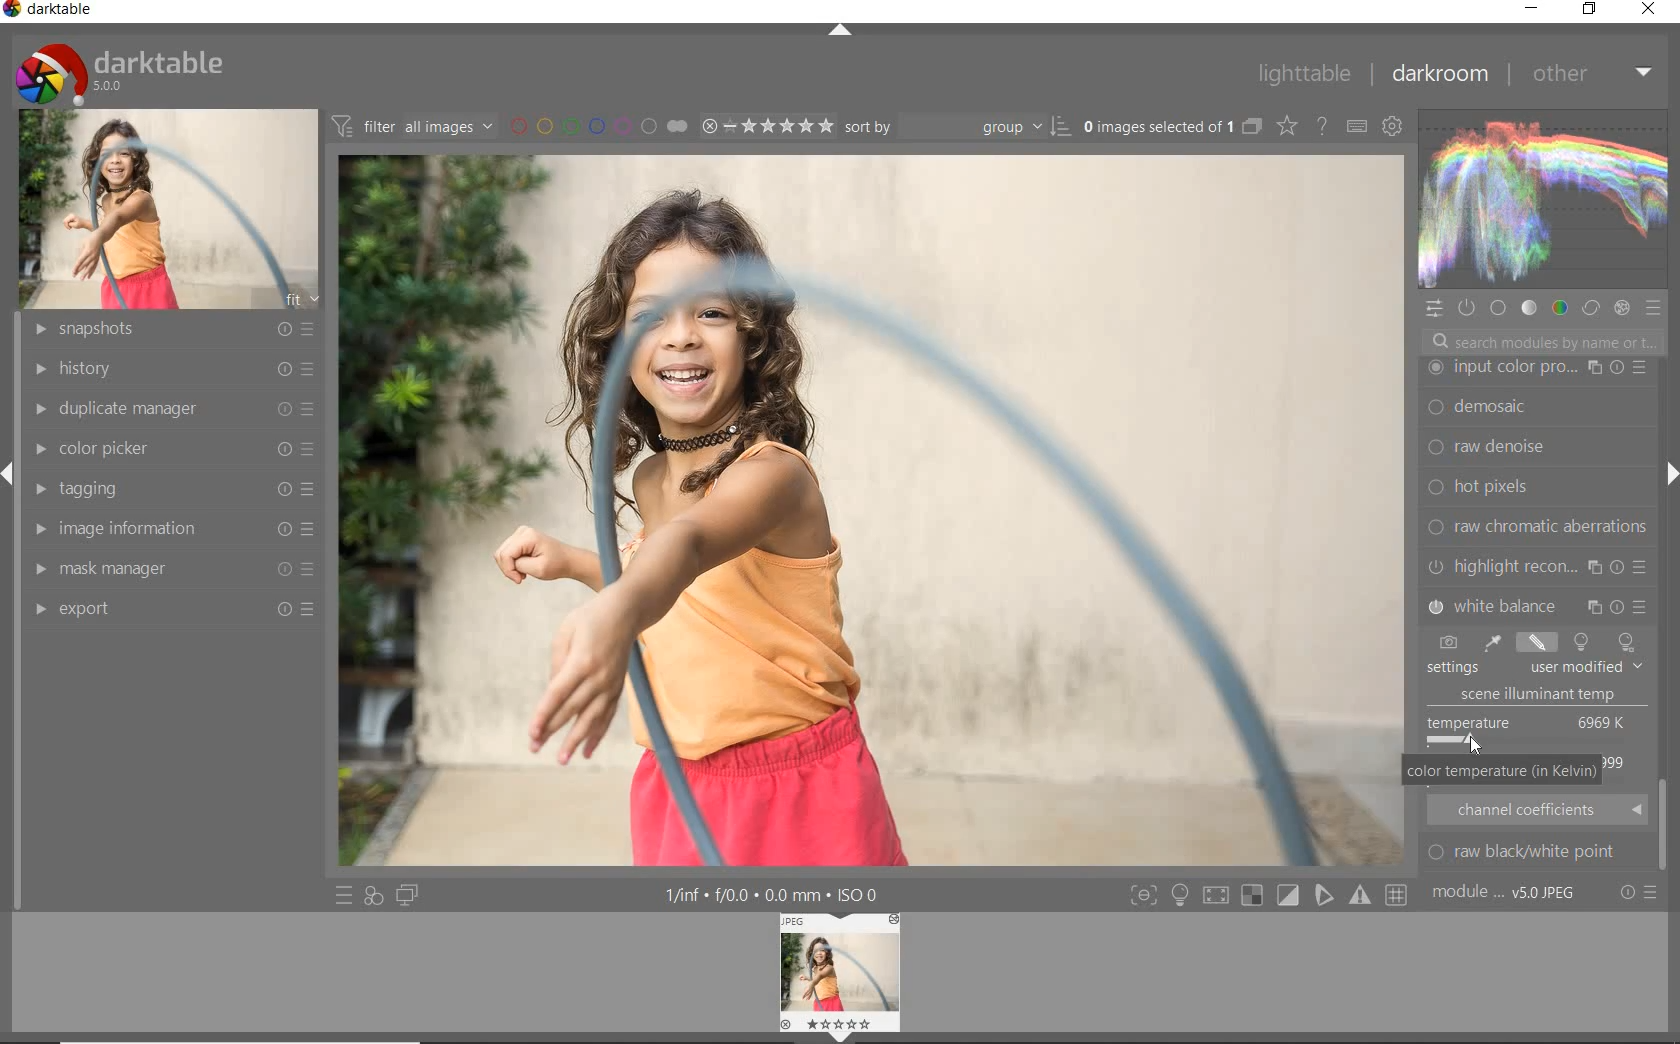  I want to click on quick access panel, so click(1435, 309).